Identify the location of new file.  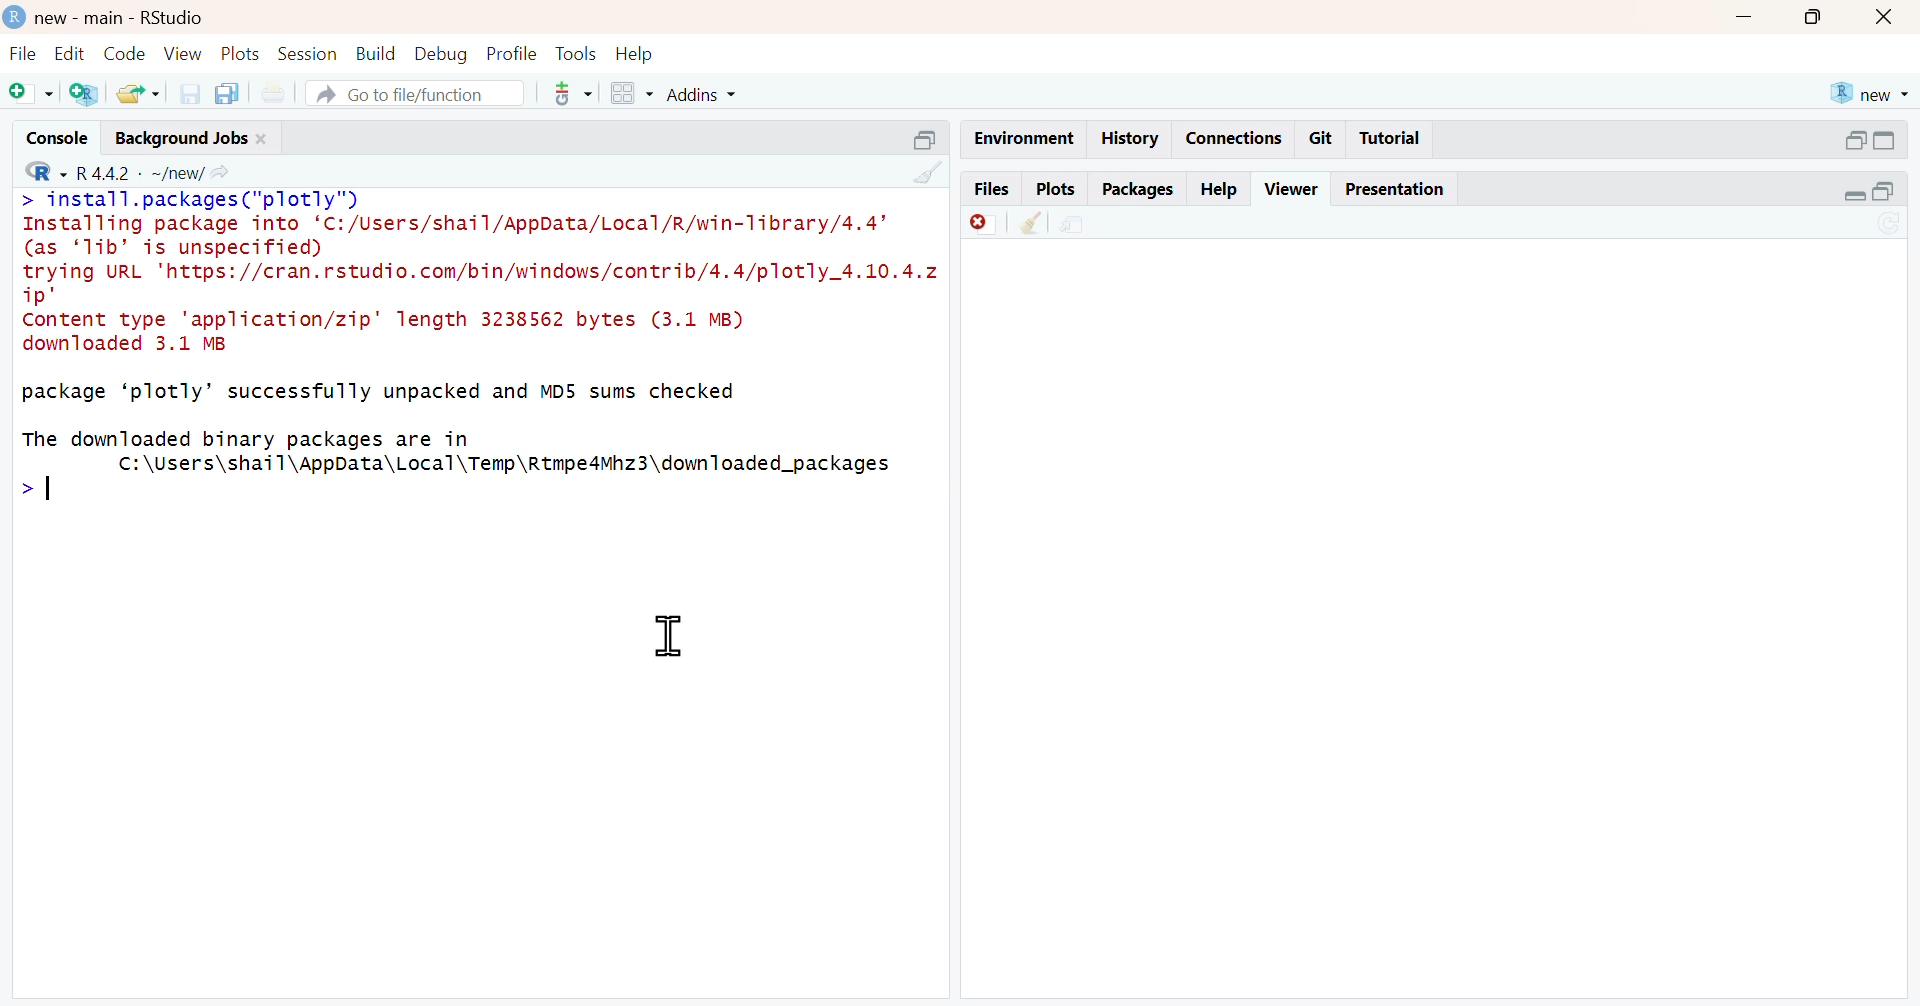
(29, 92).